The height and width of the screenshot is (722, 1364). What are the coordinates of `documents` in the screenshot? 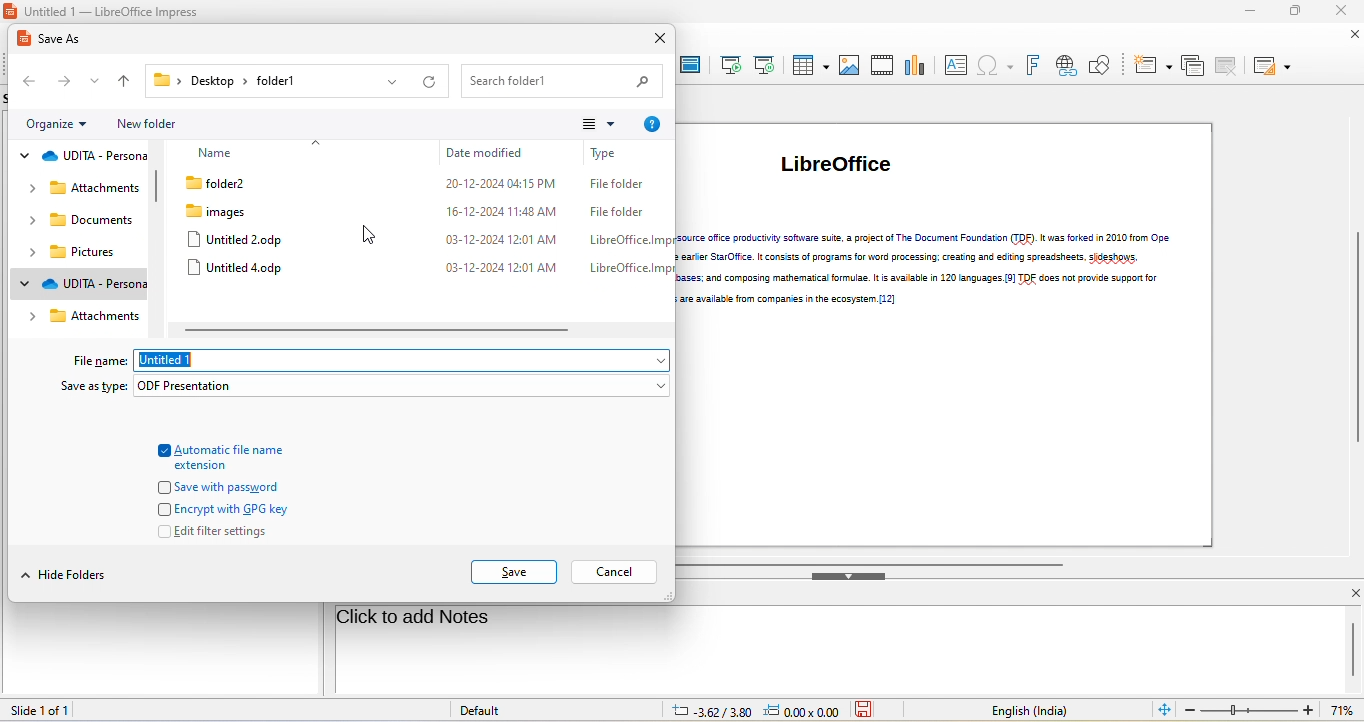 It's located at (80, 222).